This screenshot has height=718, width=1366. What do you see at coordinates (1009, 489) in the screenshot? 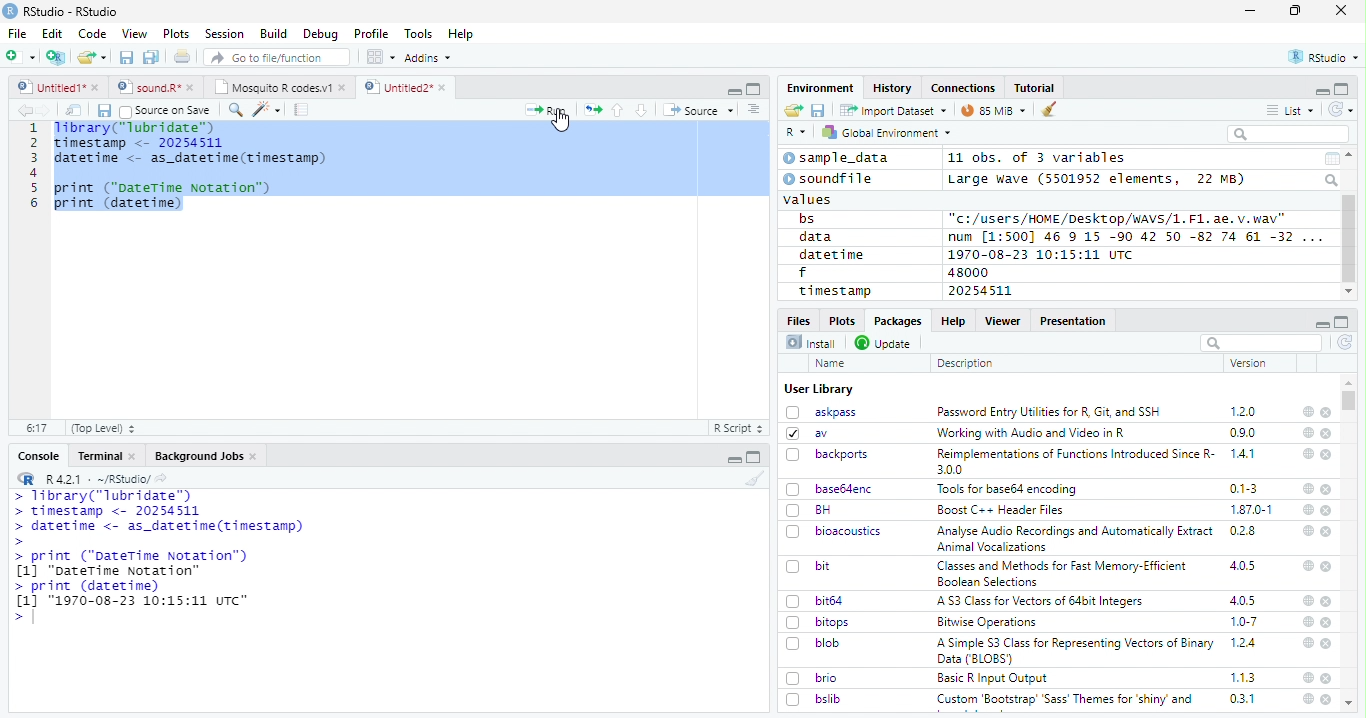
I see `Tools for baseb4 encoding` at bounding box center [1009, 489].